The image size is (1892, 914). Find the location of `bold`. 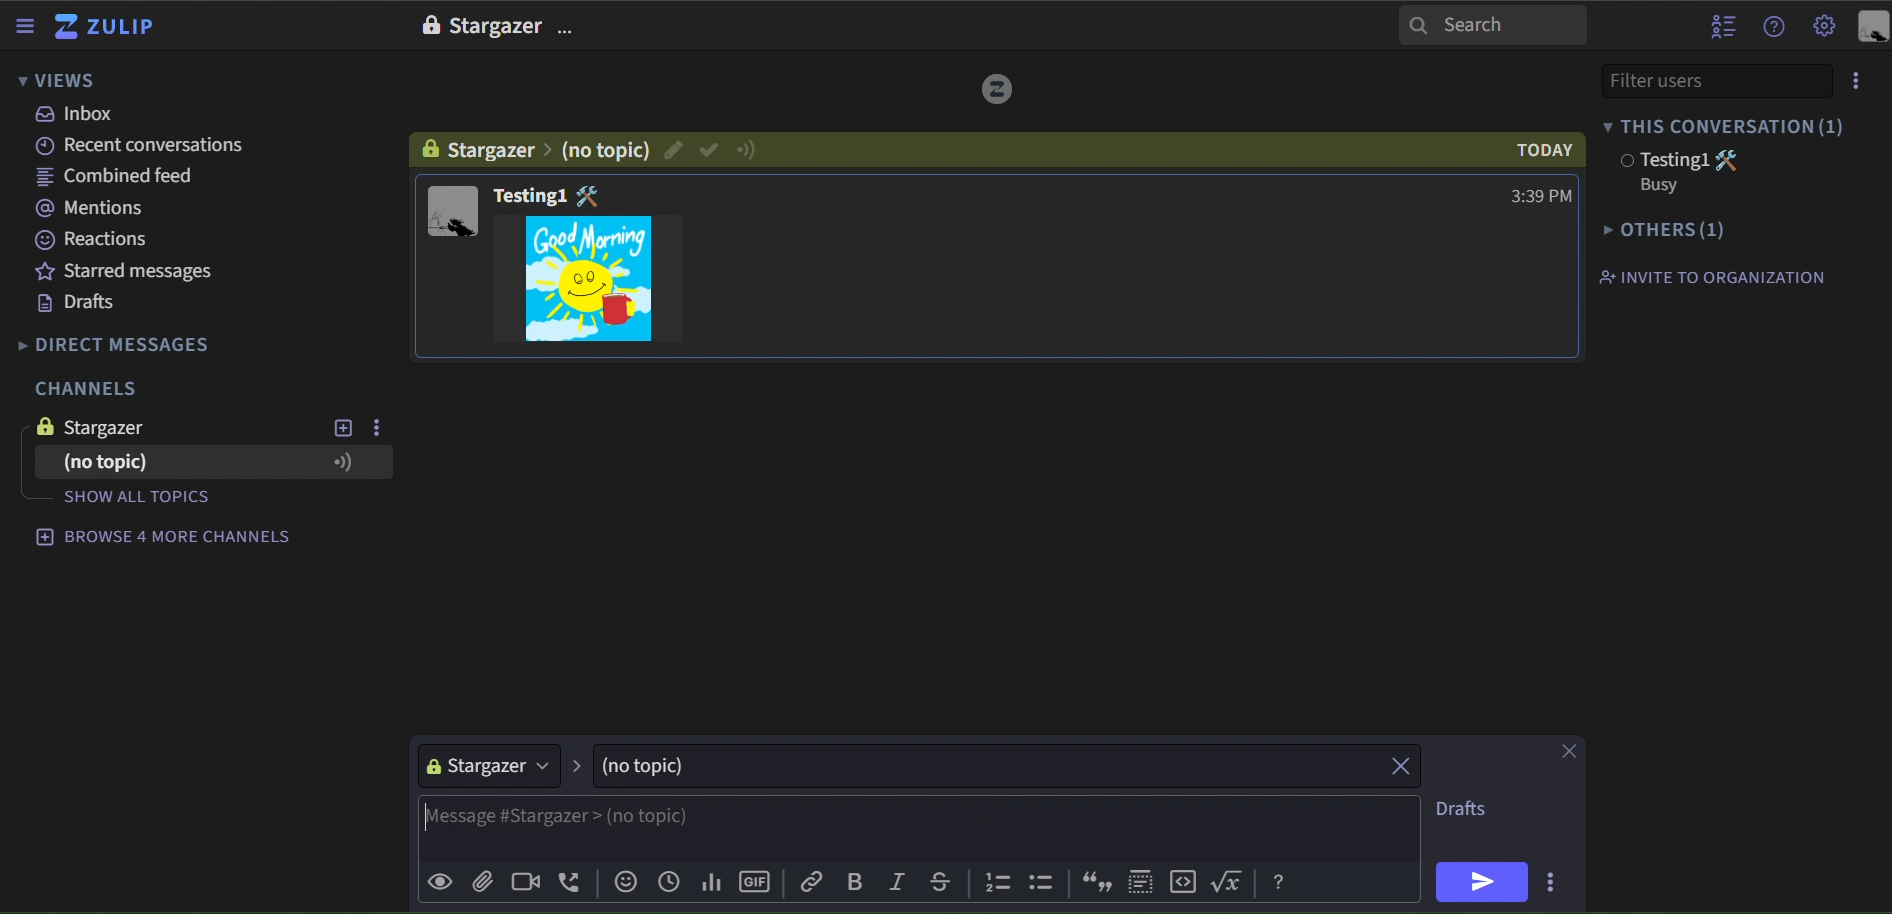

bold is located at coordinates (854, 882).